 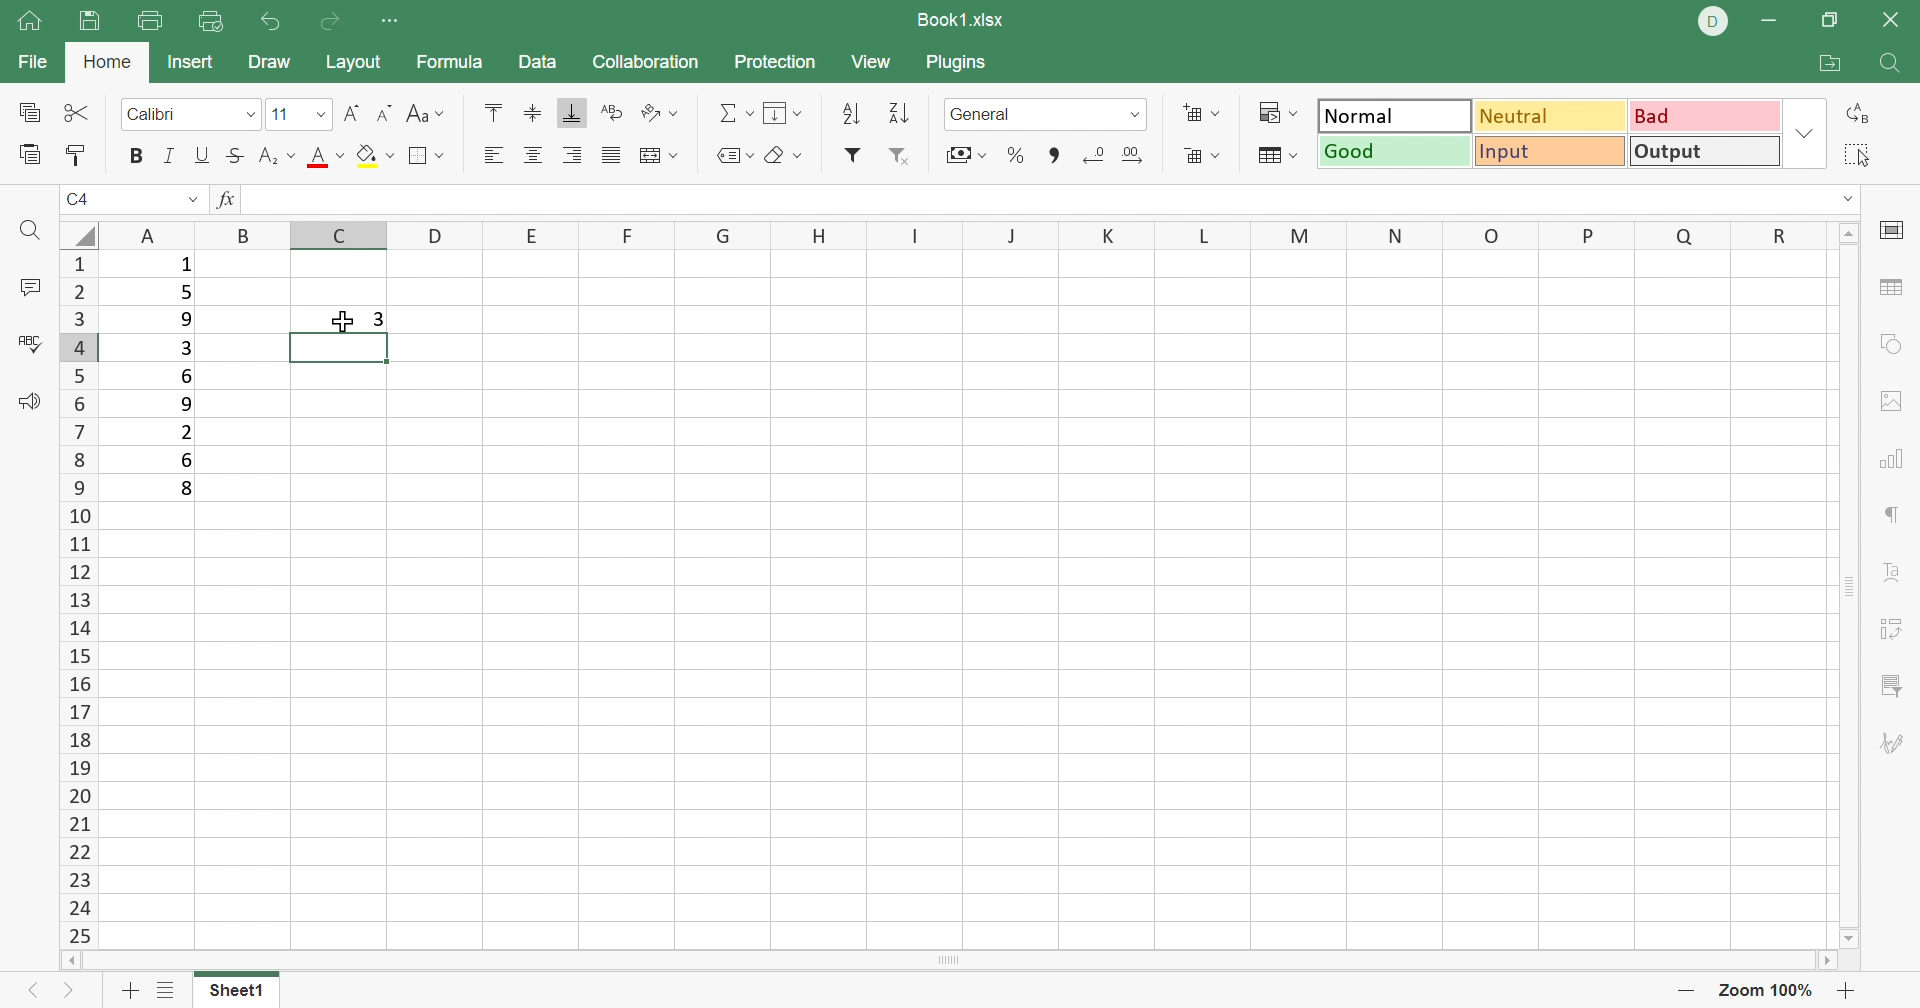 I want to click on Align right, so click(x=573, y=154).